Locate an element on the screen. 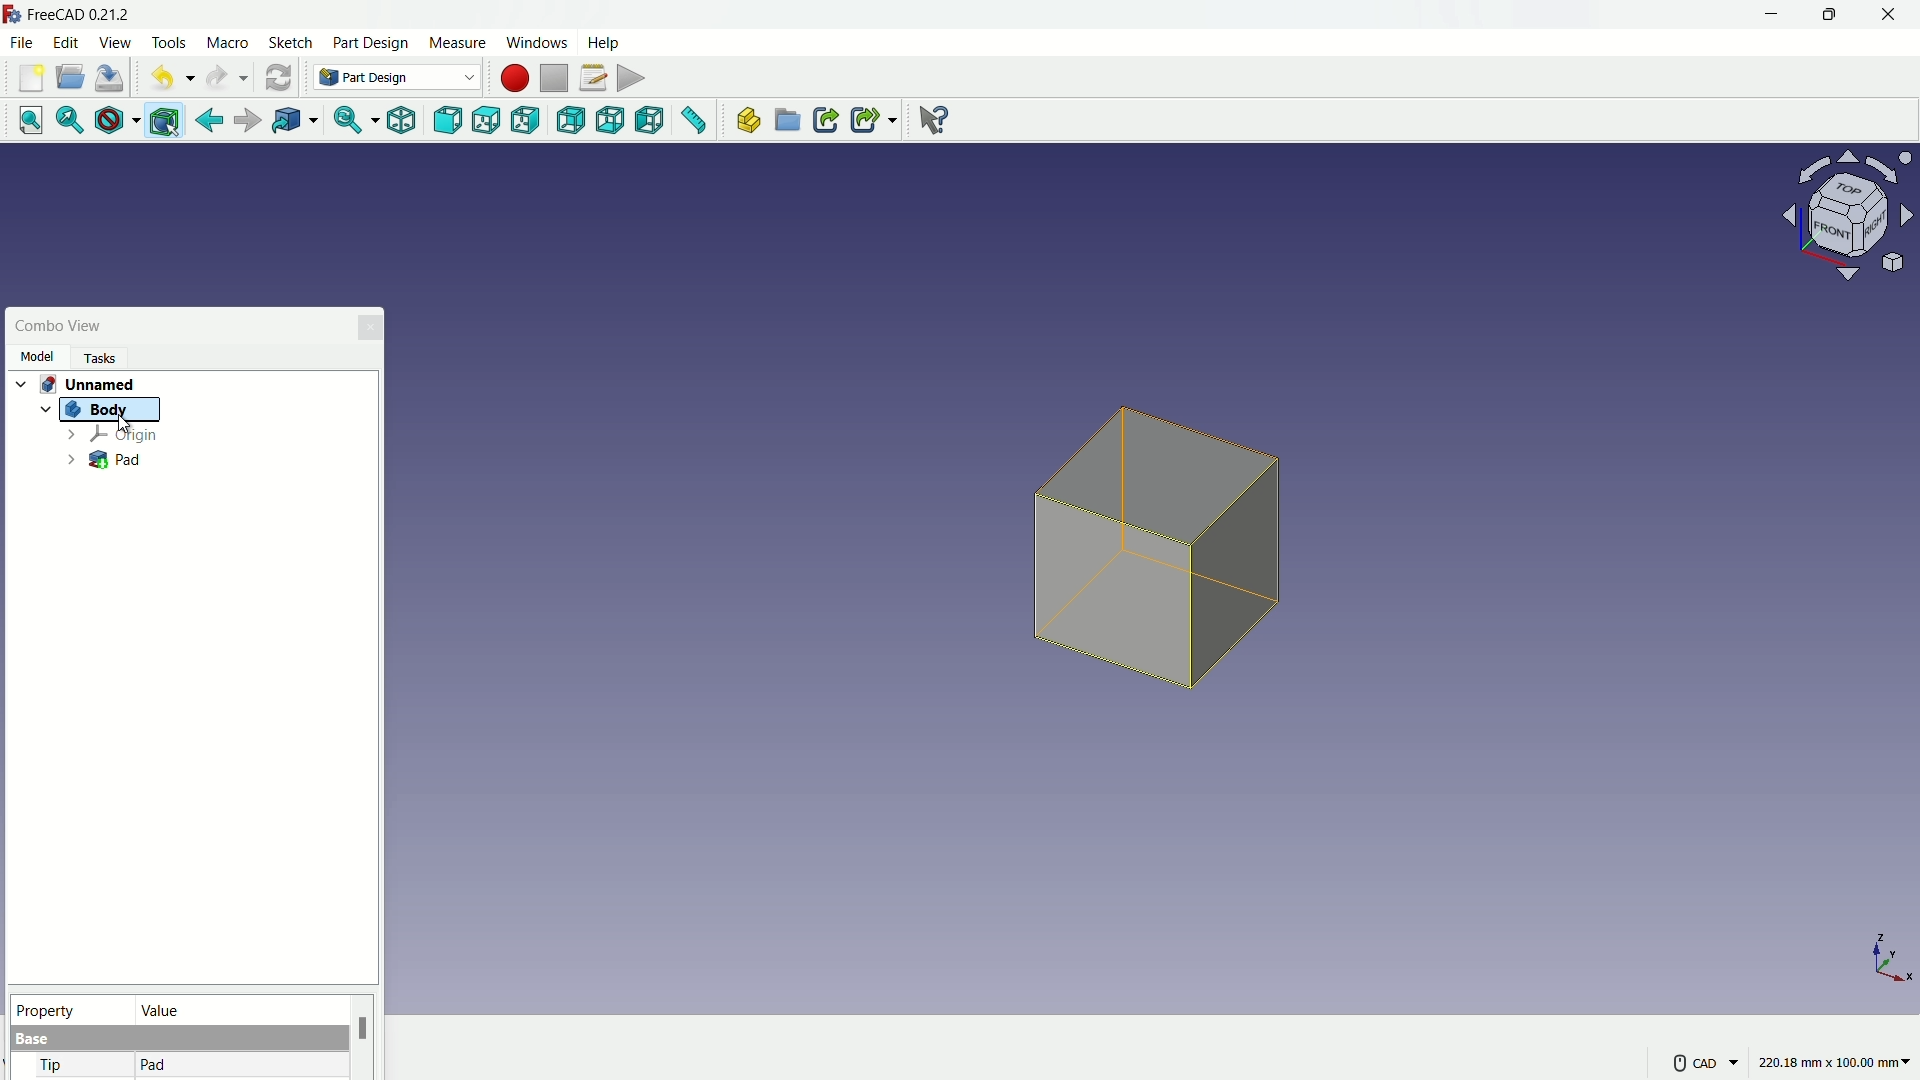 The width and height of the screenshot is (1920, 1080). right view is located at coordinates (528, 124).